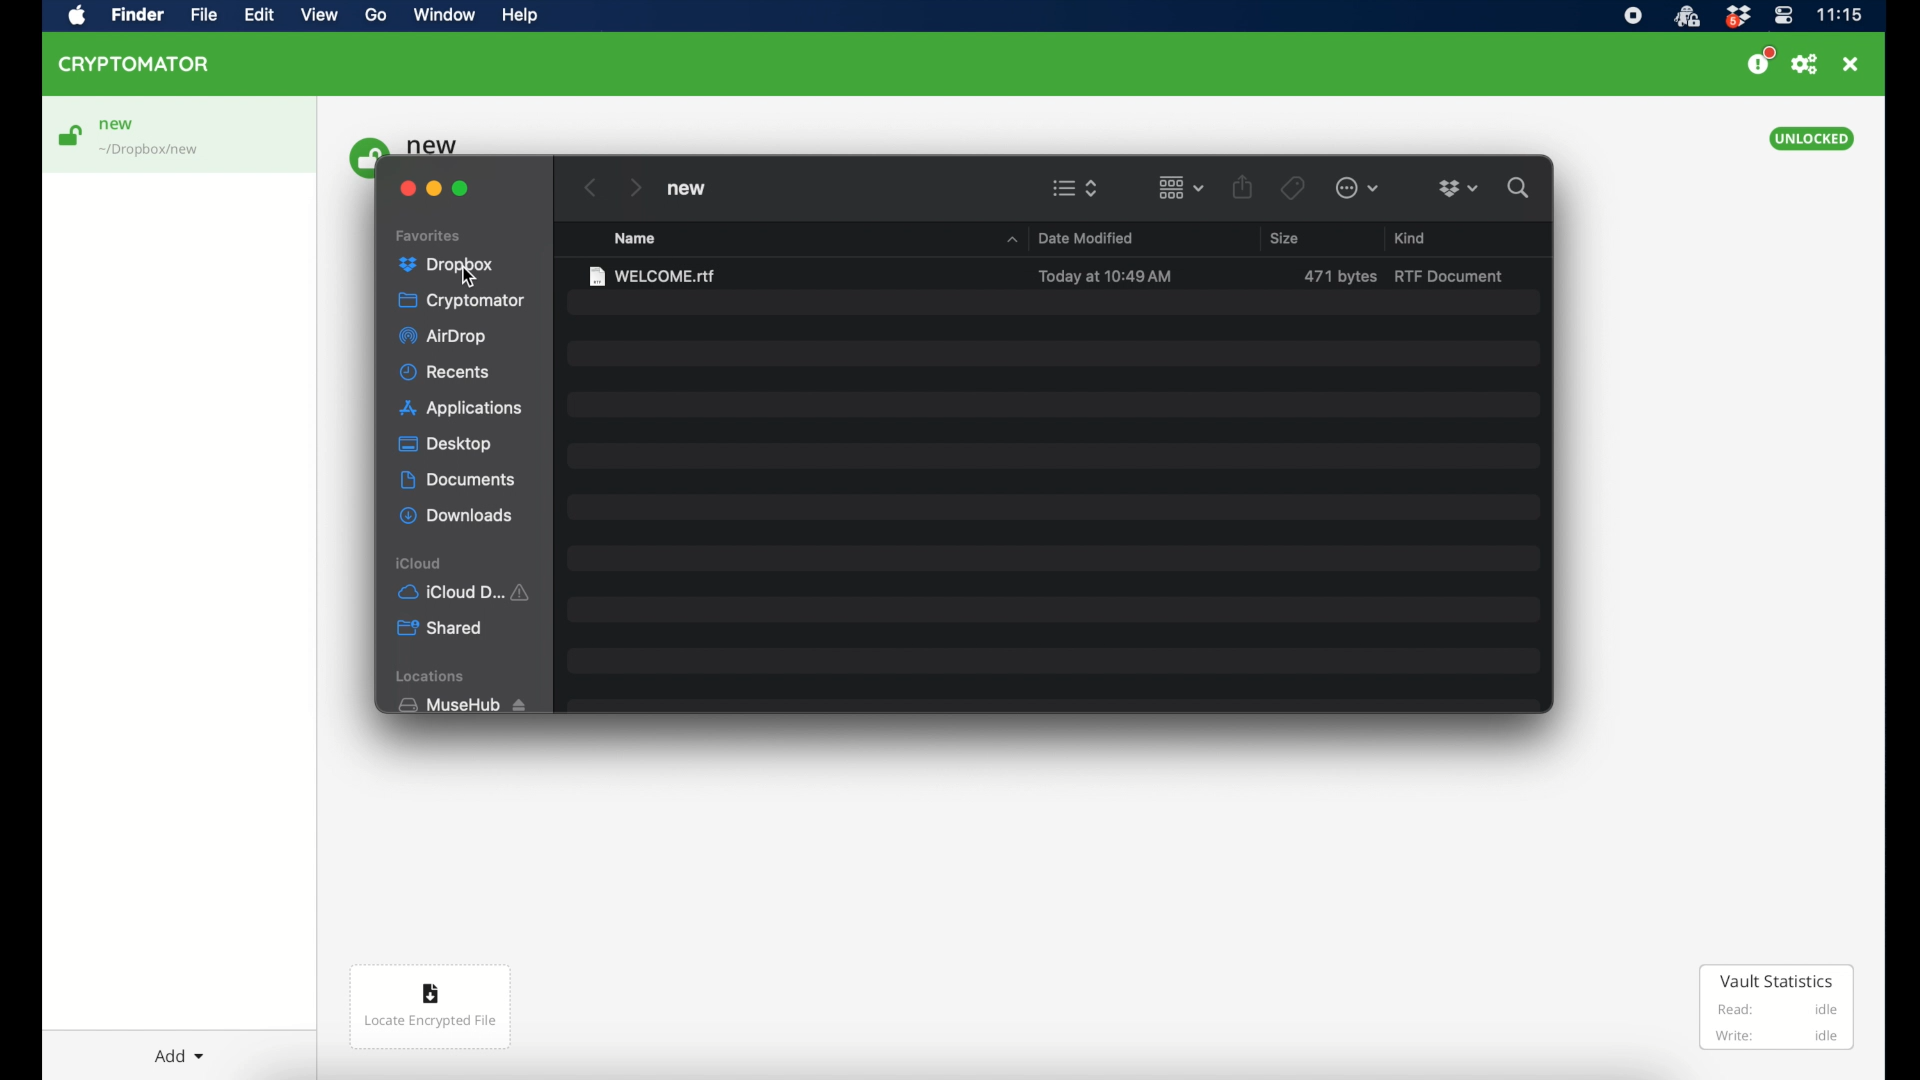  What do you see at coordinates (1805, 65) in the screenshot?
I see `preferences` at bounding box center [1805, 65].